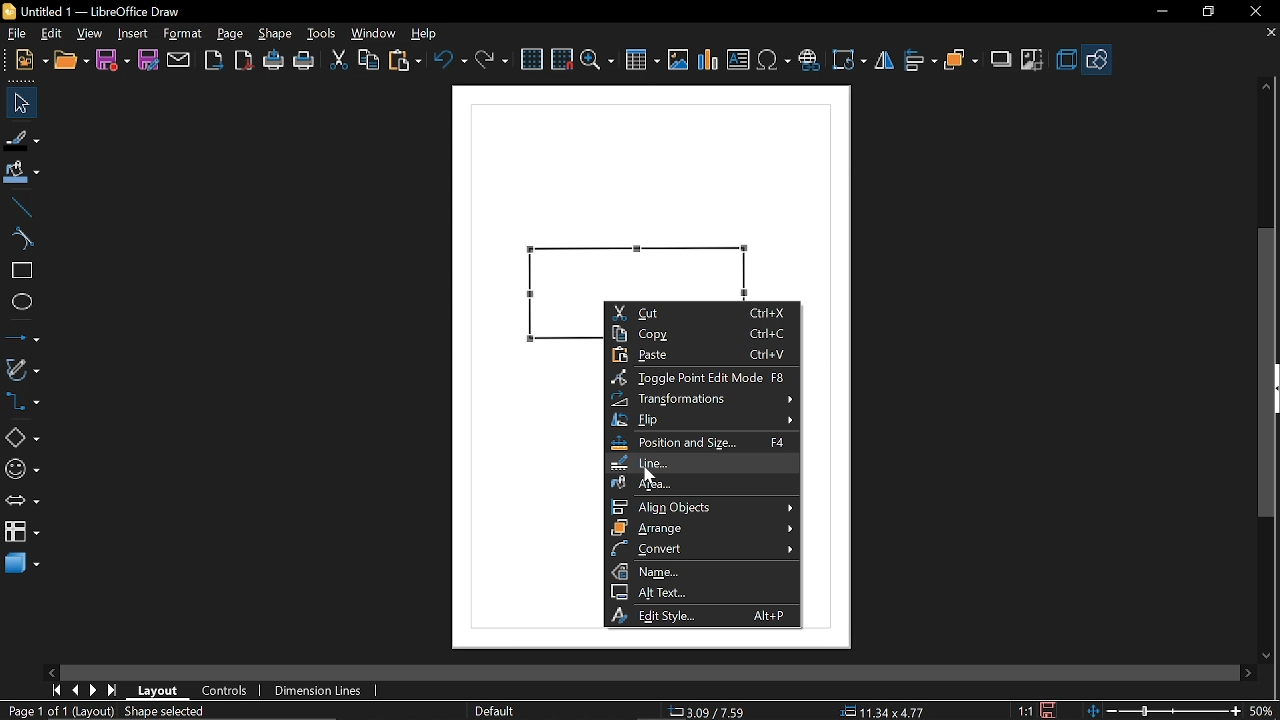 The height and width of the screenshot is (720, 1280). What do you see at coordinates (697, 355) in the screenshot?
I see `Paste` at bounding box center [697, 355].